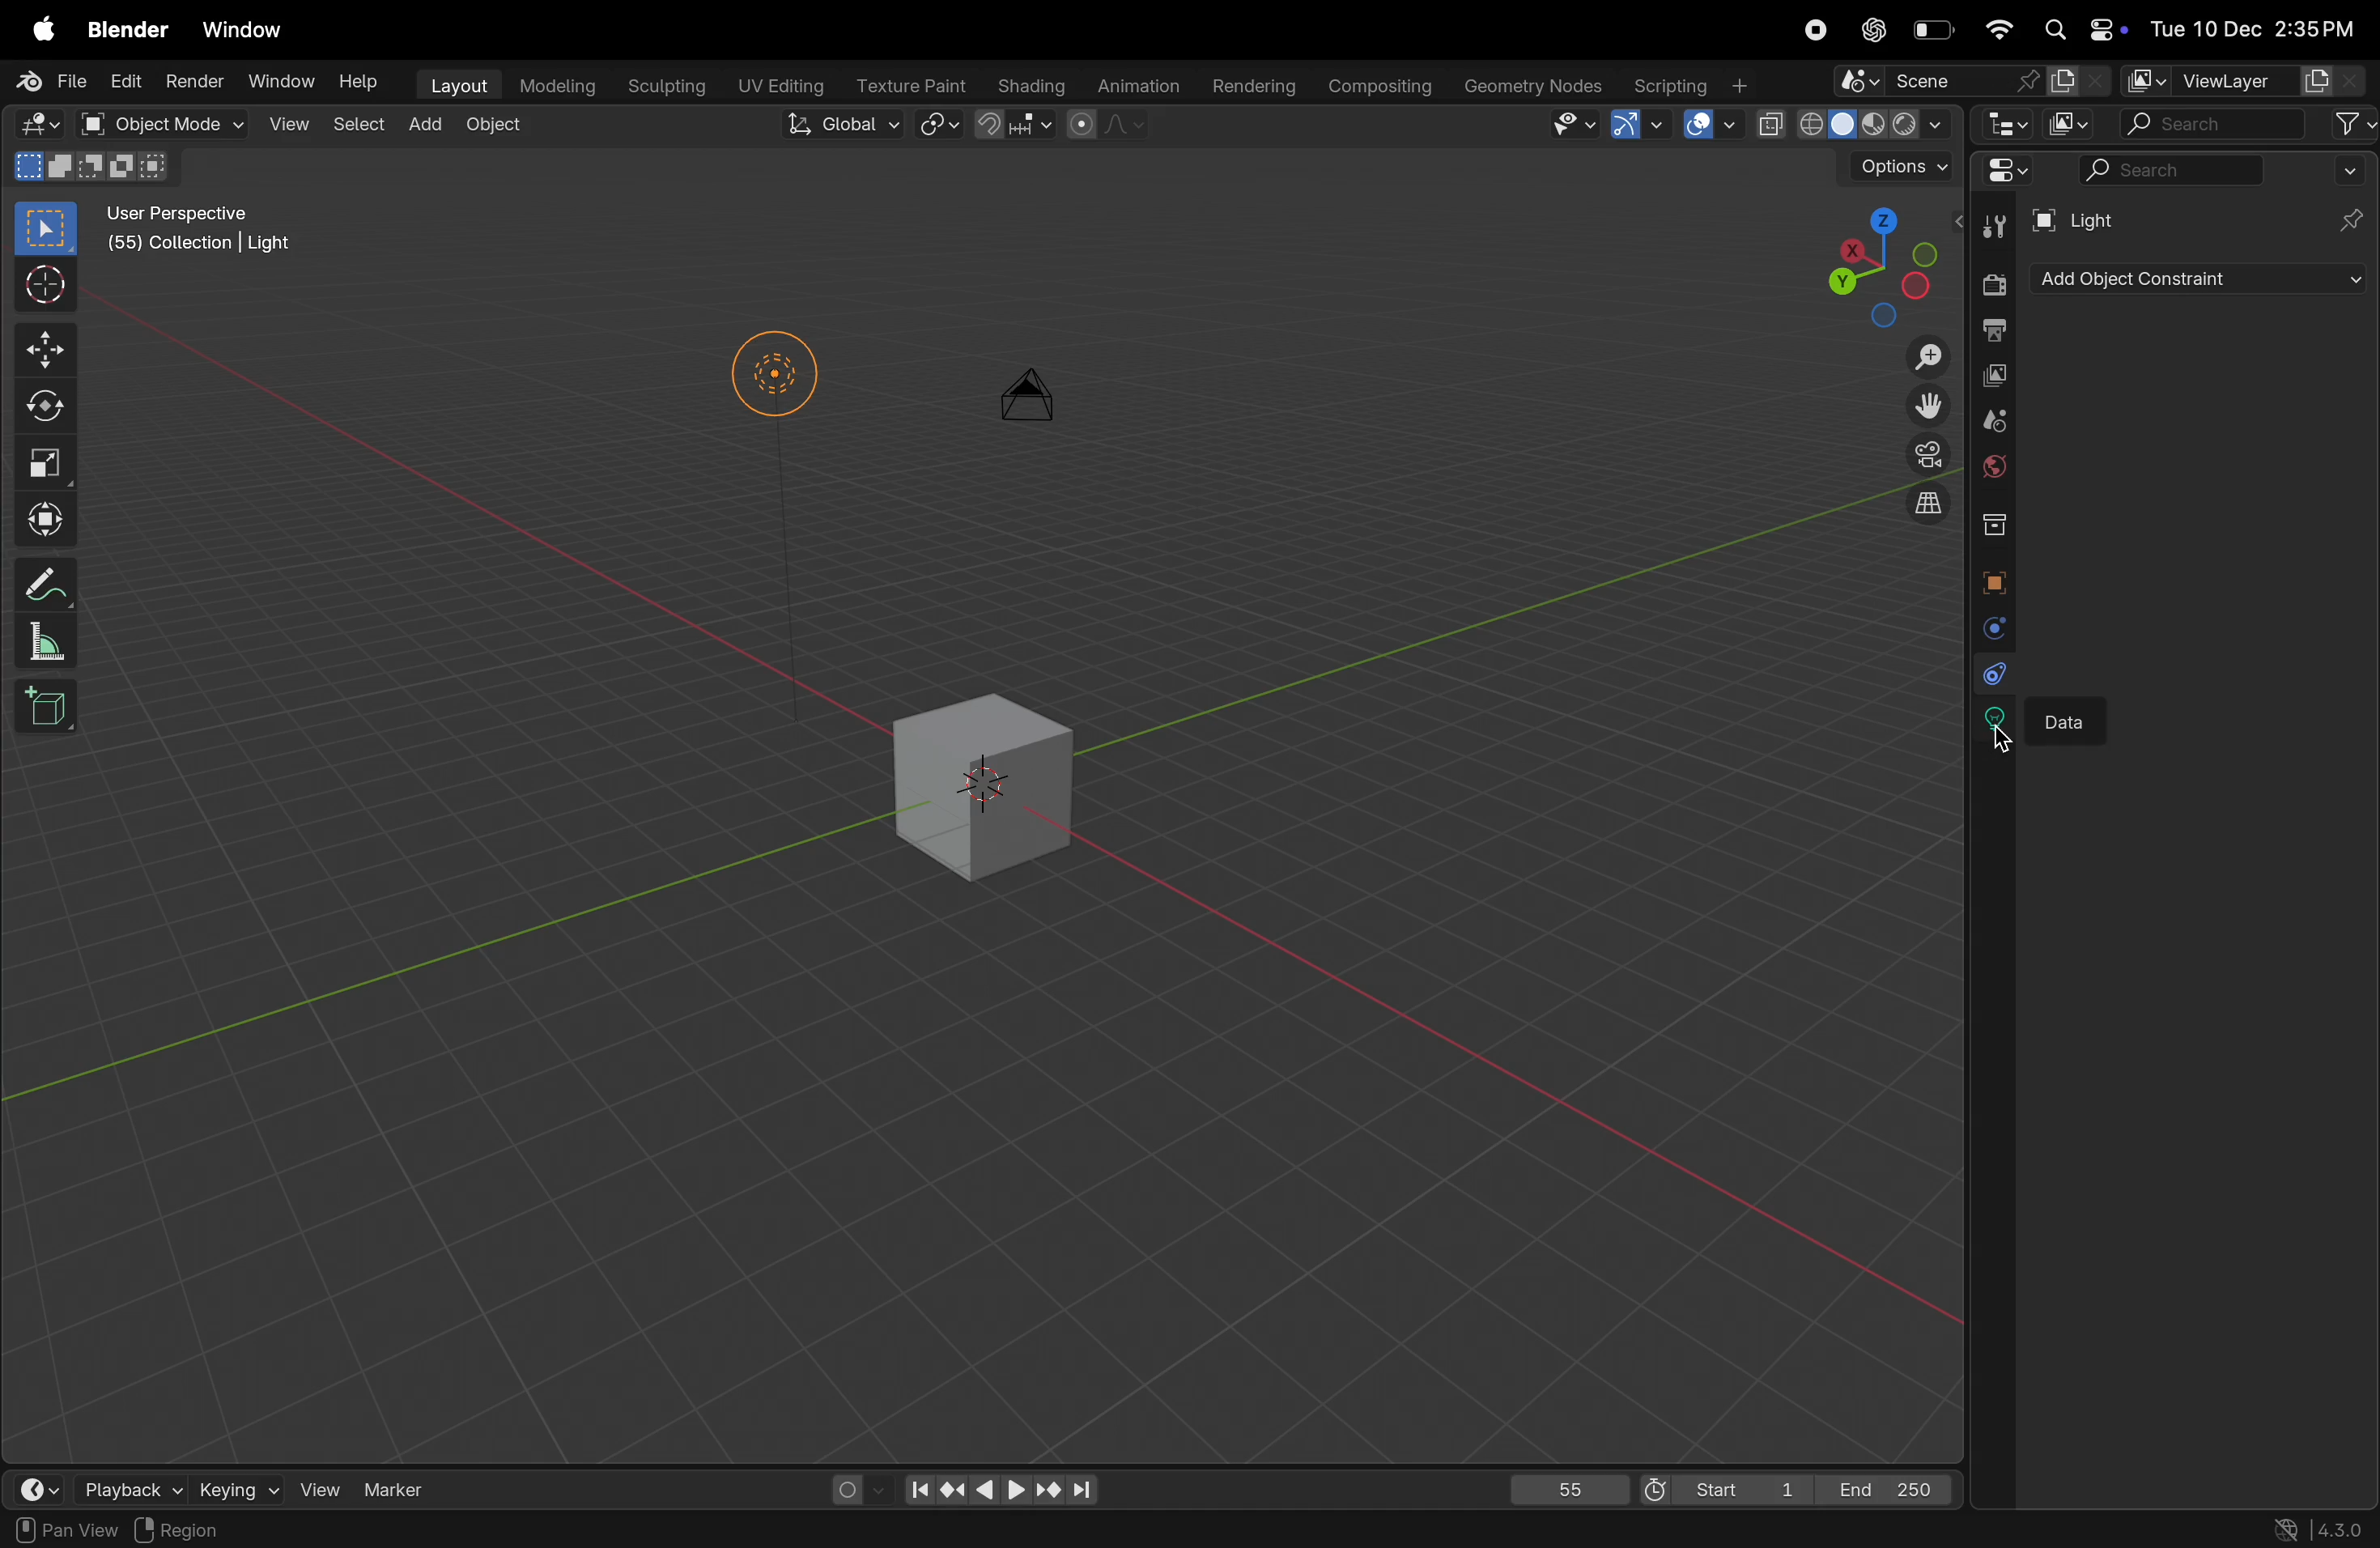  Describe the element at coordinates (454, 83) in the screenshot. I see `layout` at that location.